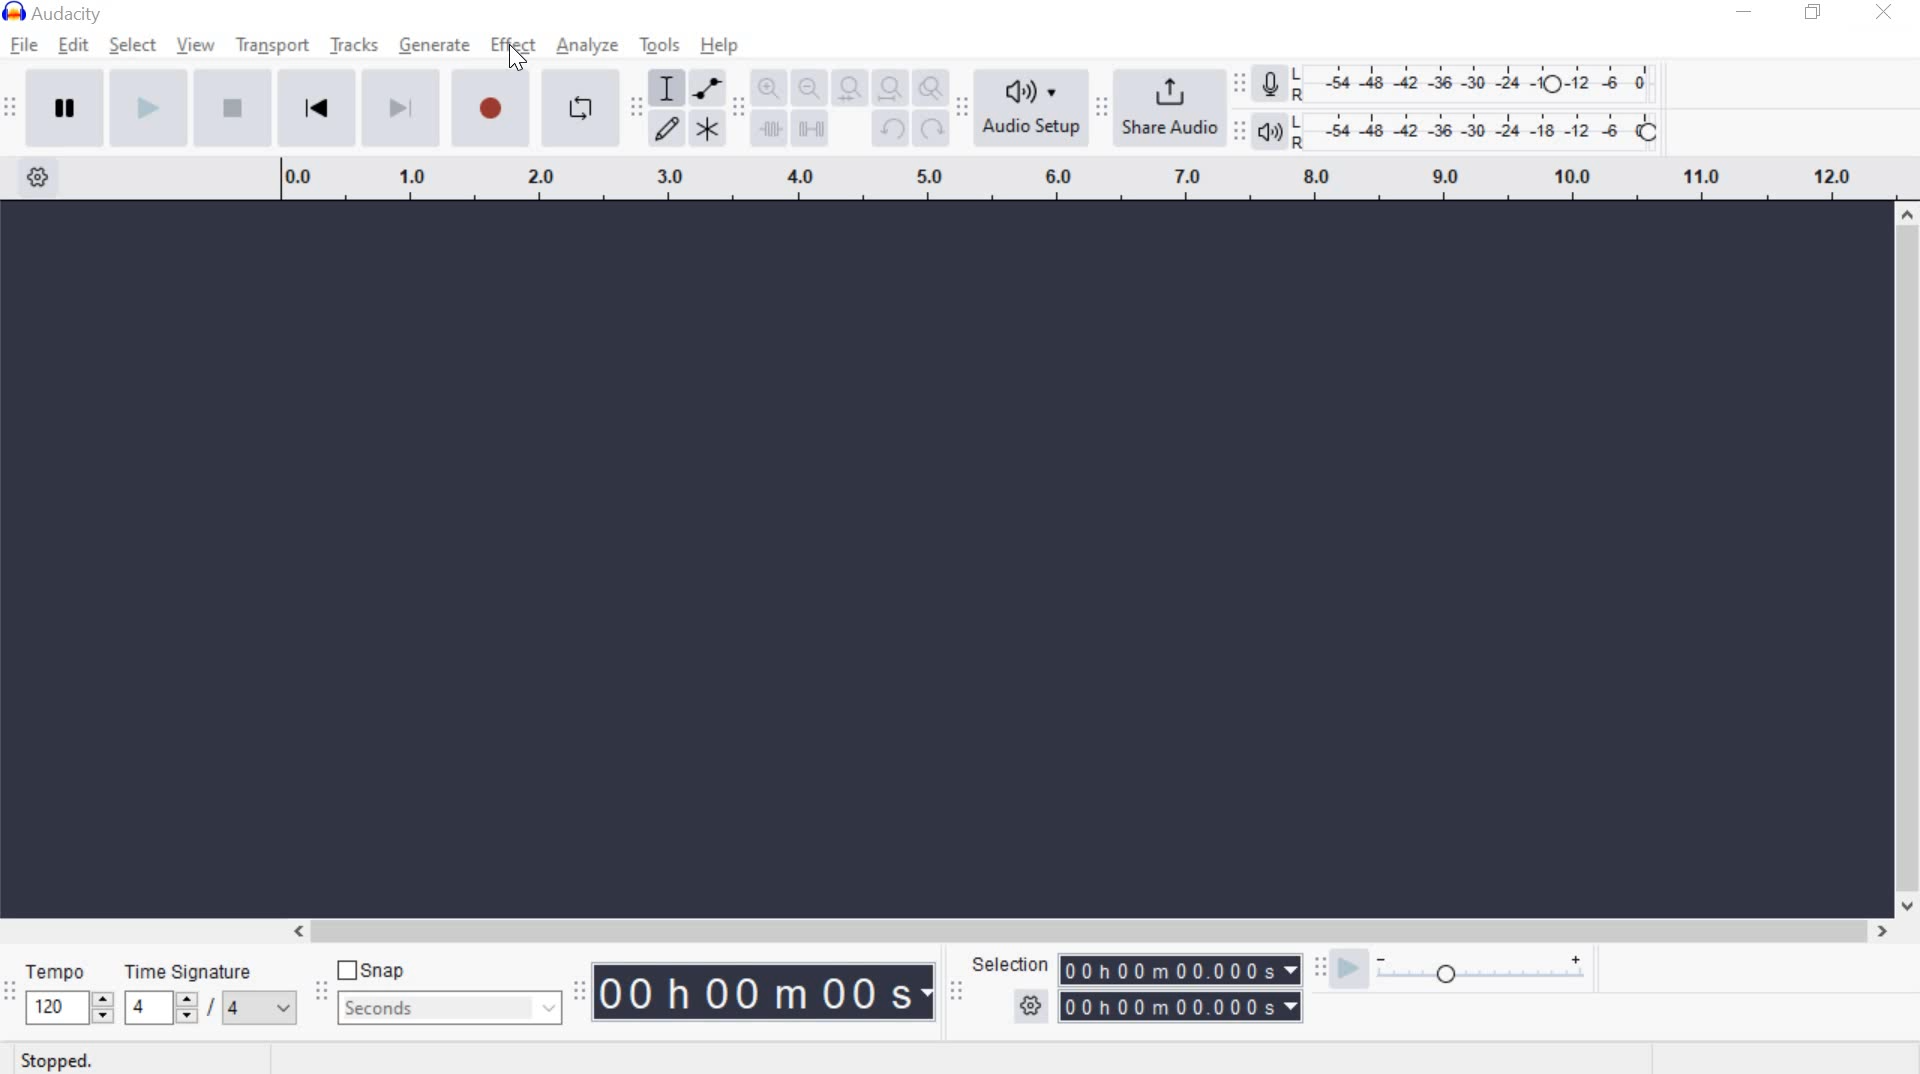 This screenshot has width=1920, height=1074. What do you see at coordinates (1908, 560) in the screenshot?
I see `scrollbar` at bounding box center [1908, 560].